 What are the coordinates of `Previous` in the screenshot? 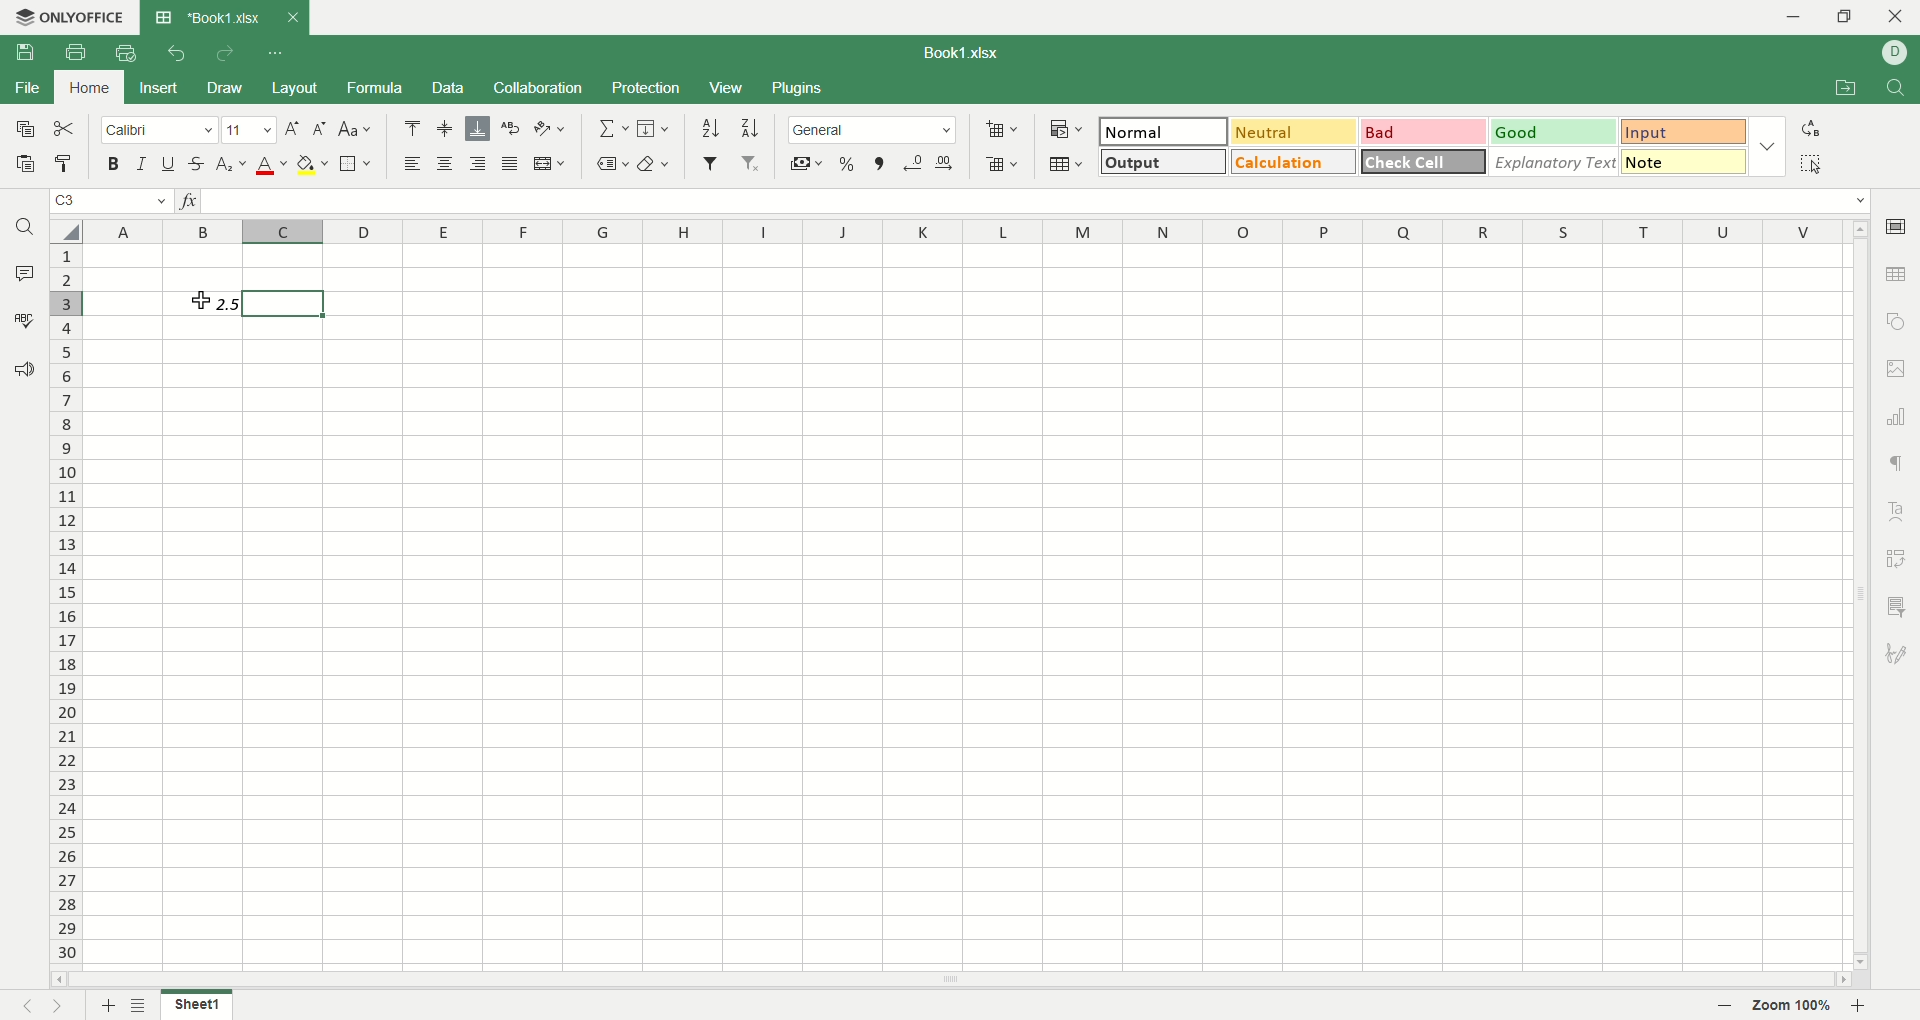 It's located at (25, 1005).